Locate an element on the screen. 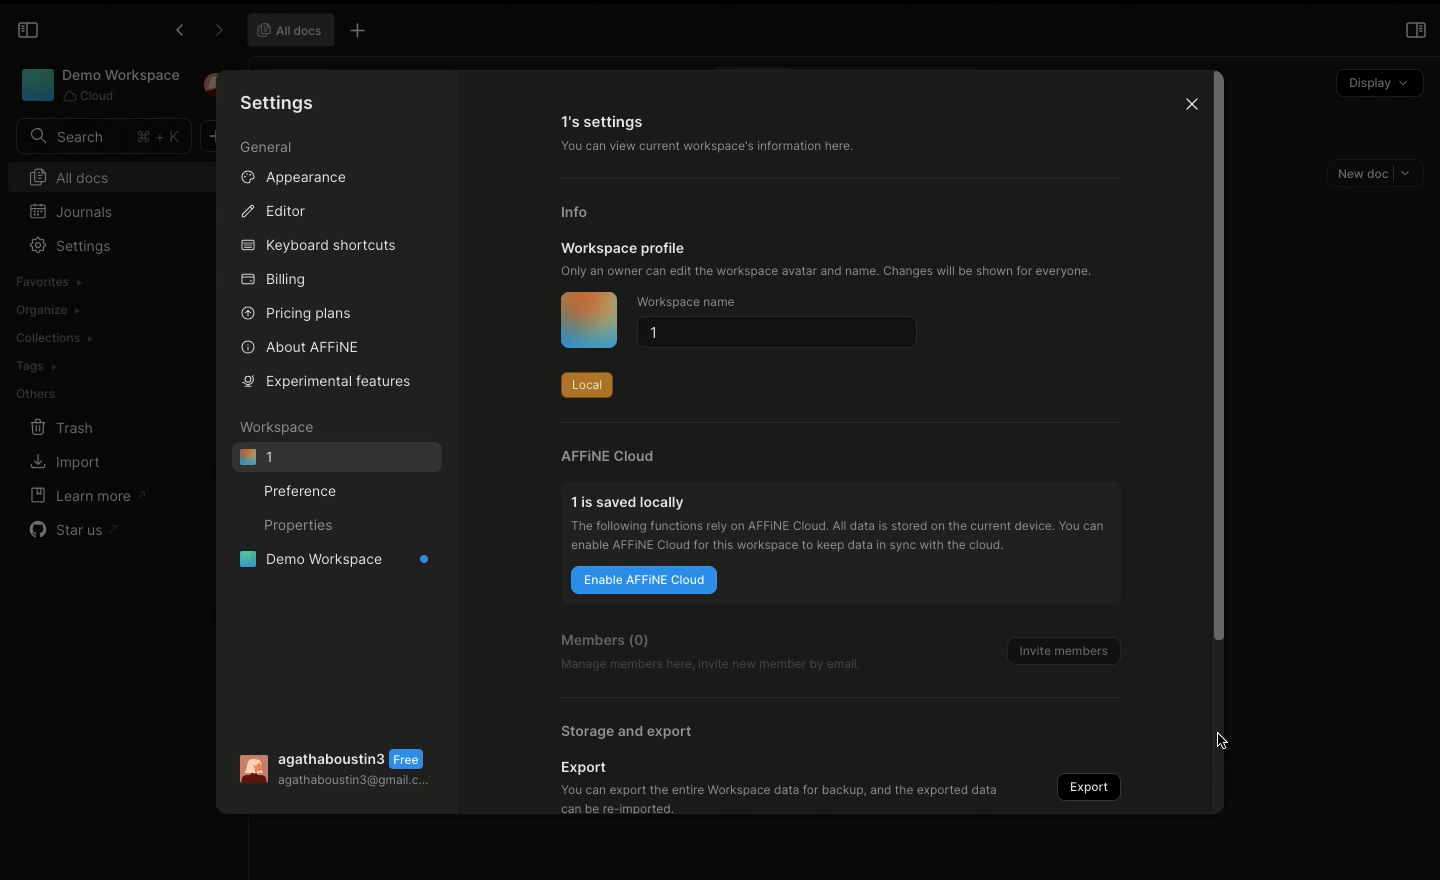 The width and height of the screenshot is (1440, 880). Others is located at coordinates (35, 392).